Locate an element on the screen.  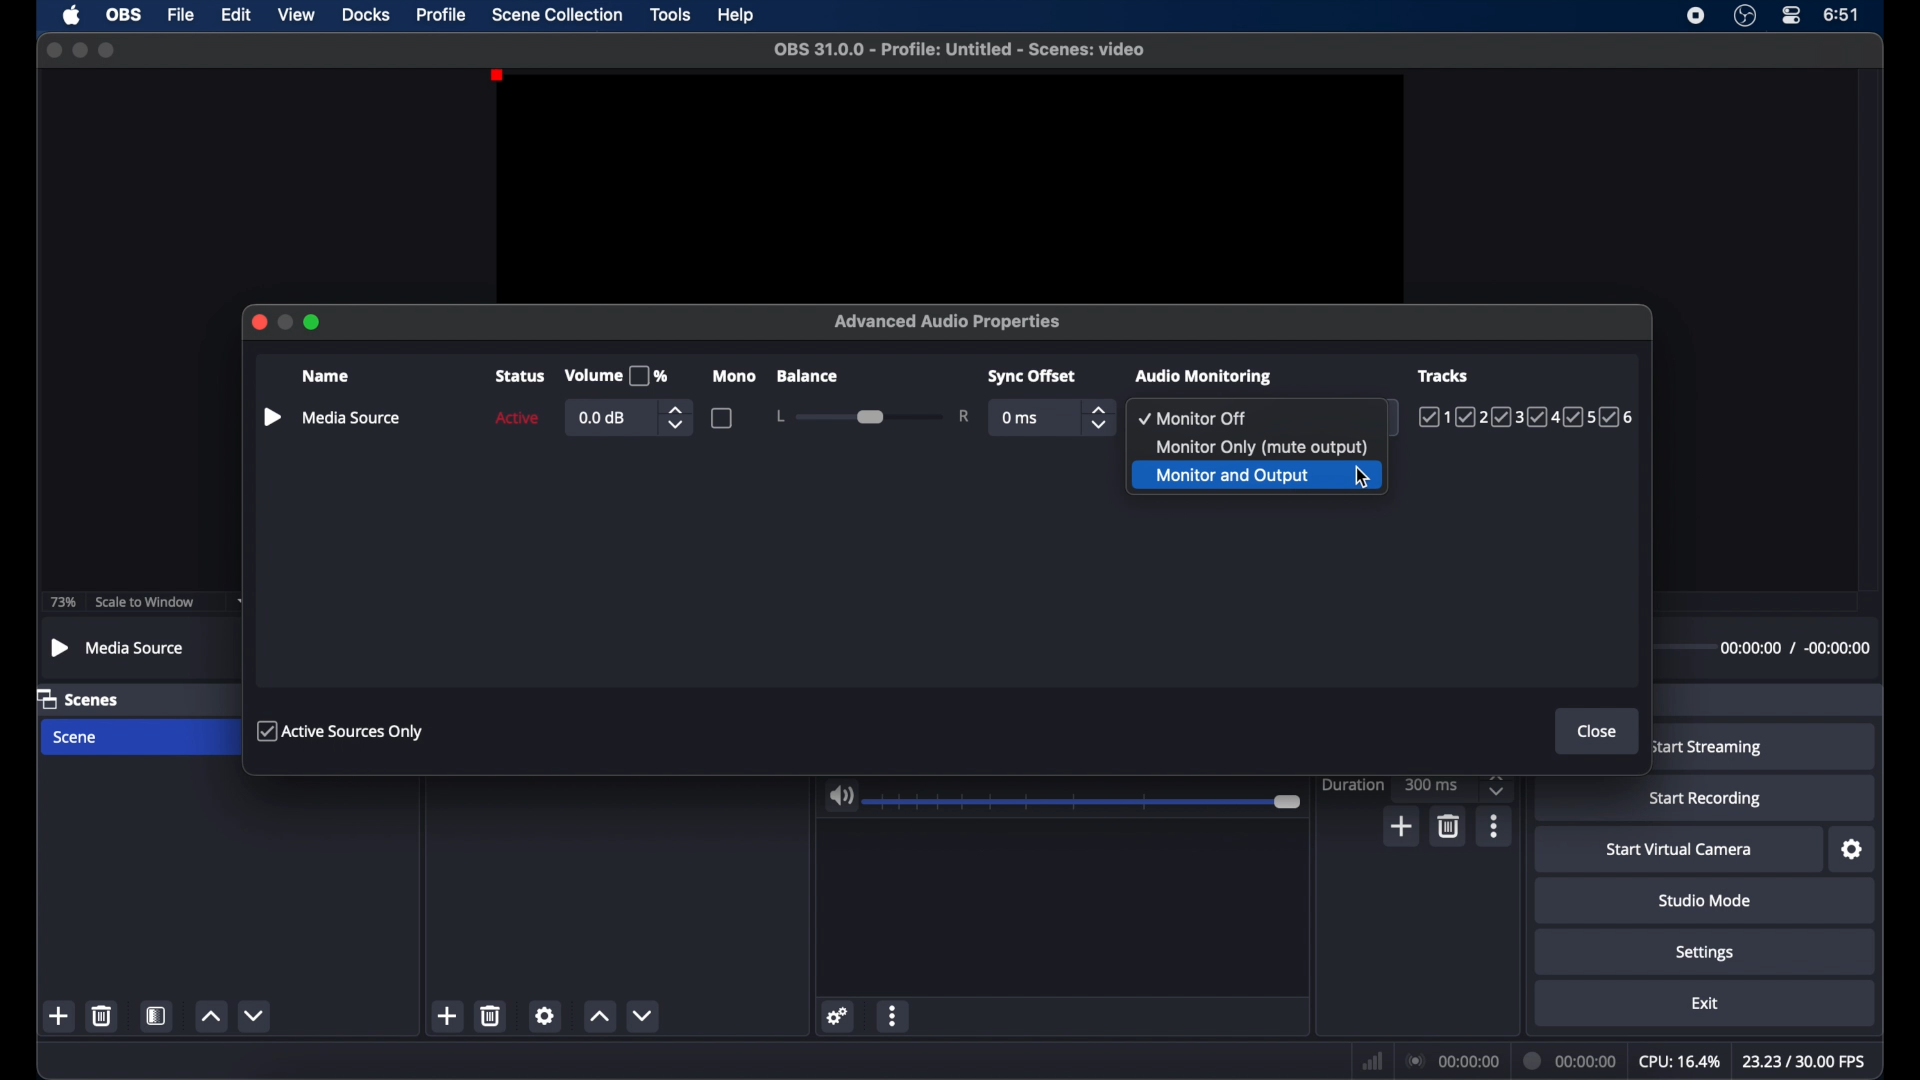
delete is located at coordinates (1450, 827).